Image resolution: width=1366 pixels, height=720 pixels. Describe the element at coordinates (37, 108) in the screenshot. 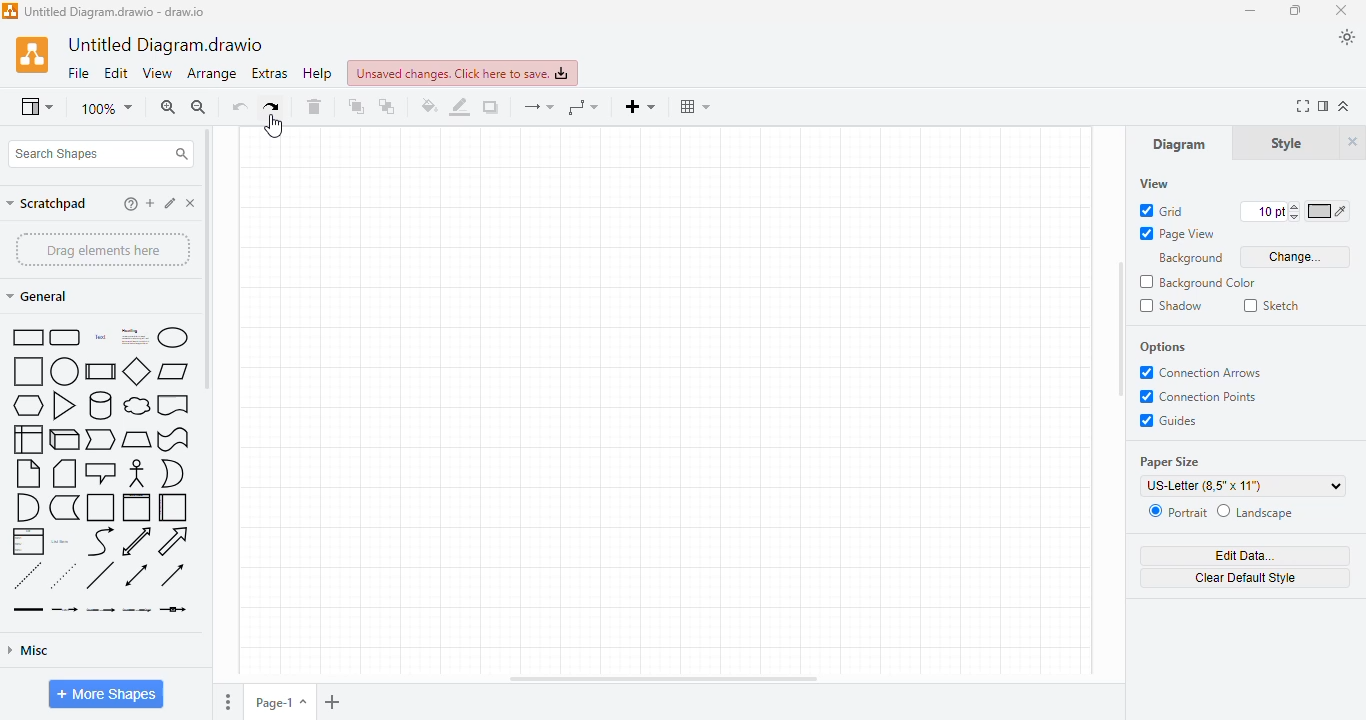

I see `view` at that location.